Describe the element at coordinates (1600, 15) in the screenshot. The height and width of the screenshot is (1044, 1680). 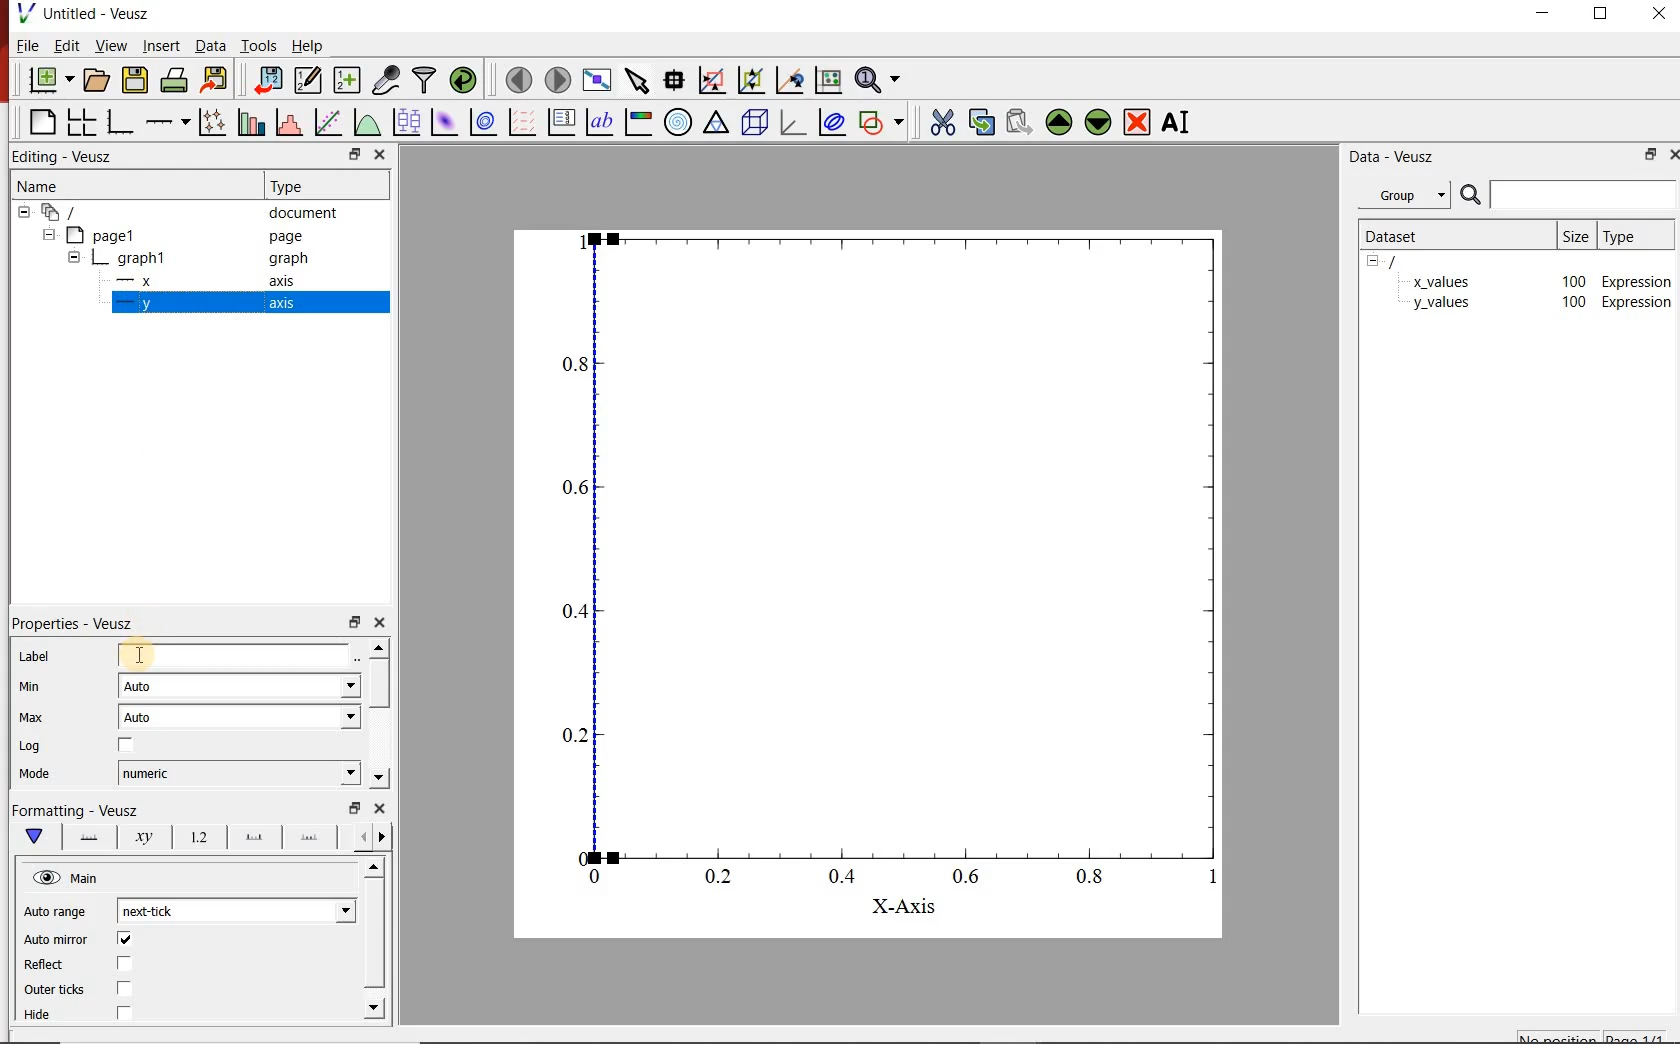
I see `restore down` at that location.